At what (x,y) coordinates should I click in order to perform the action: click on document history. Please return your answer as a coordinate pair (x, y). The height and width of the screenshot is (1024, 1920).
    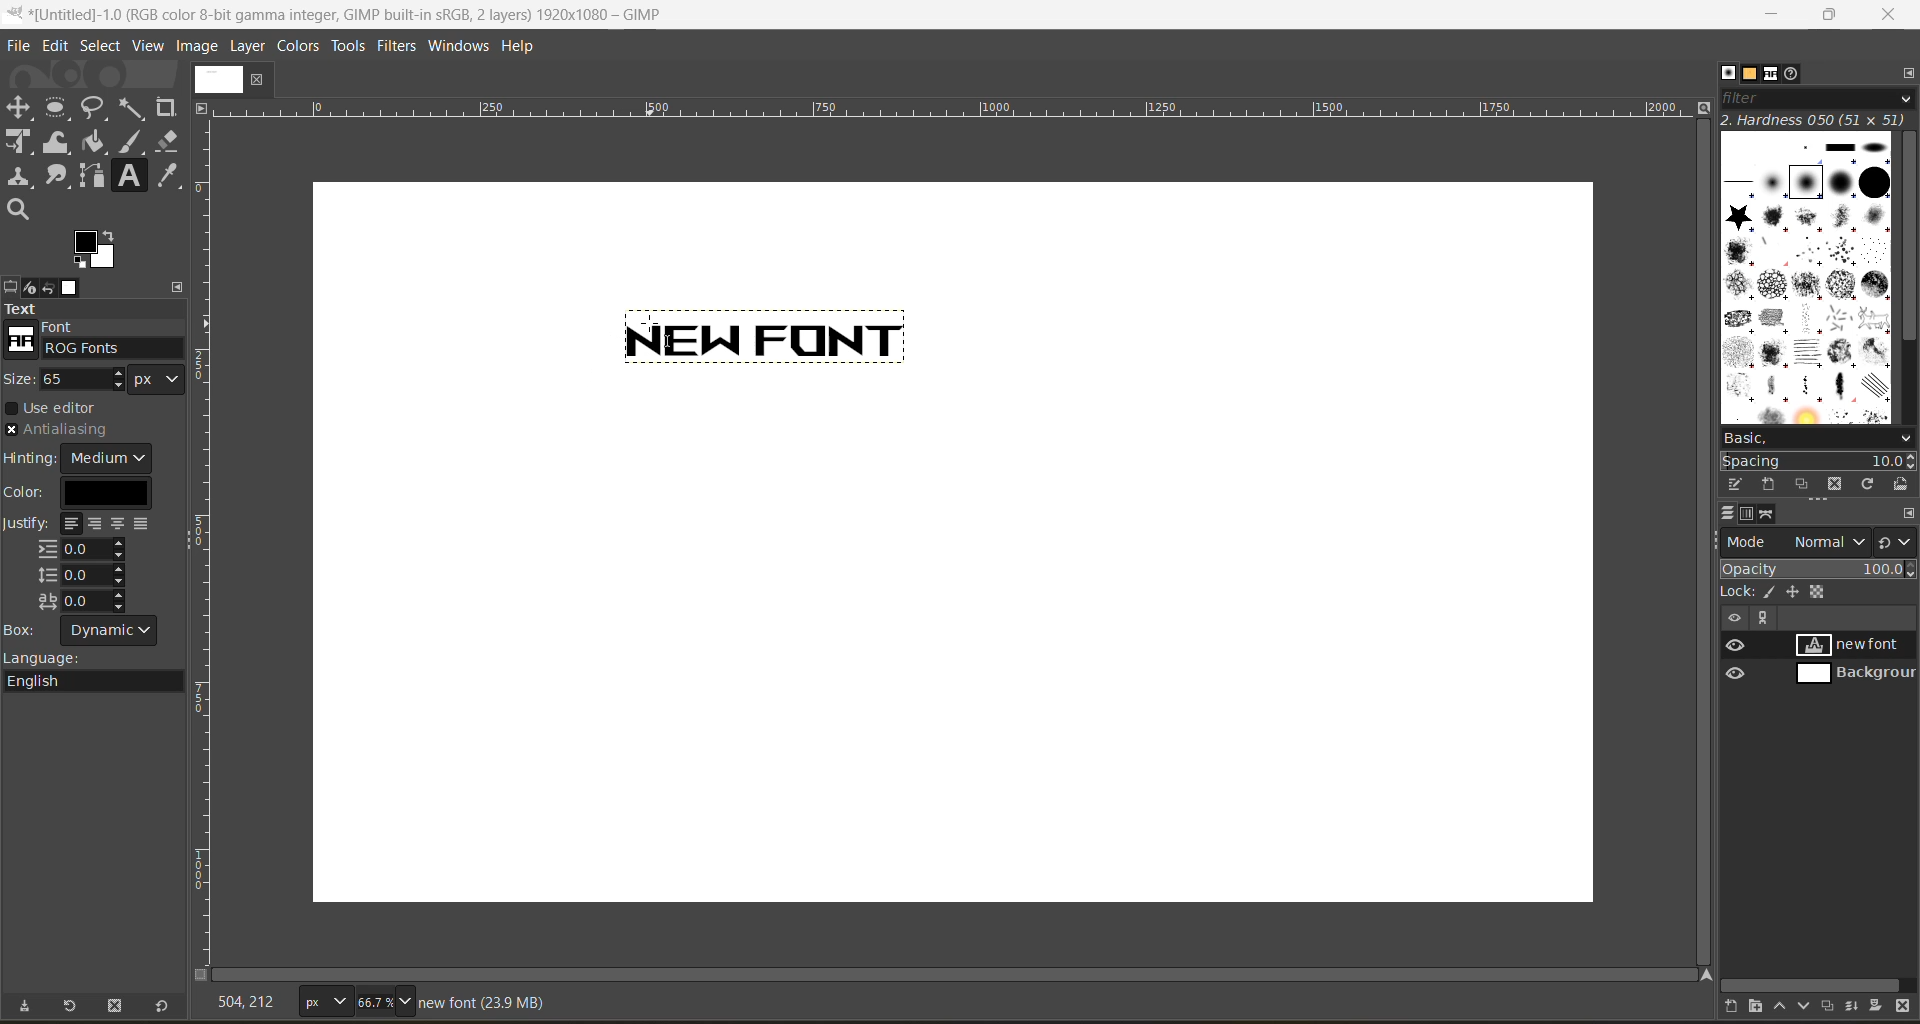
    Looking at the image, I should click on (1793, 76).